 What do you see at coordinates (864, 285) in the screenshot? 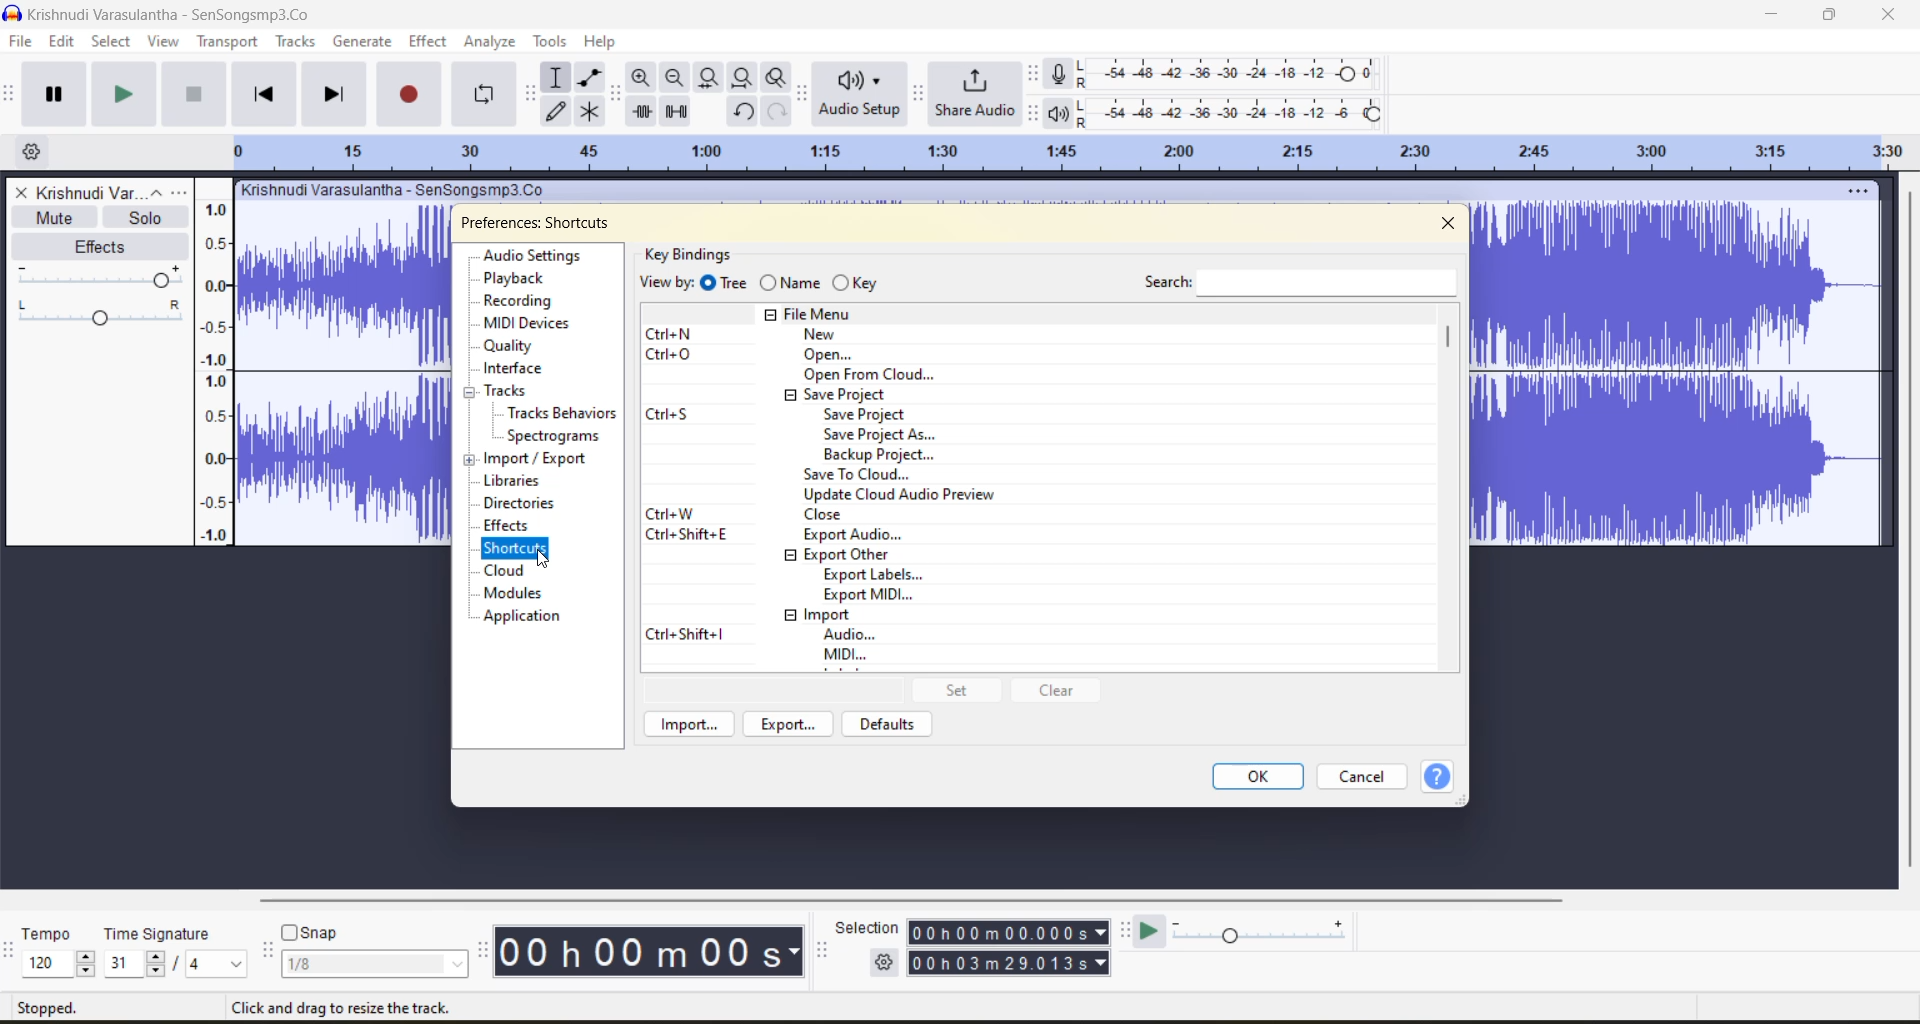
I see `key` at bounding box center [864, 285].